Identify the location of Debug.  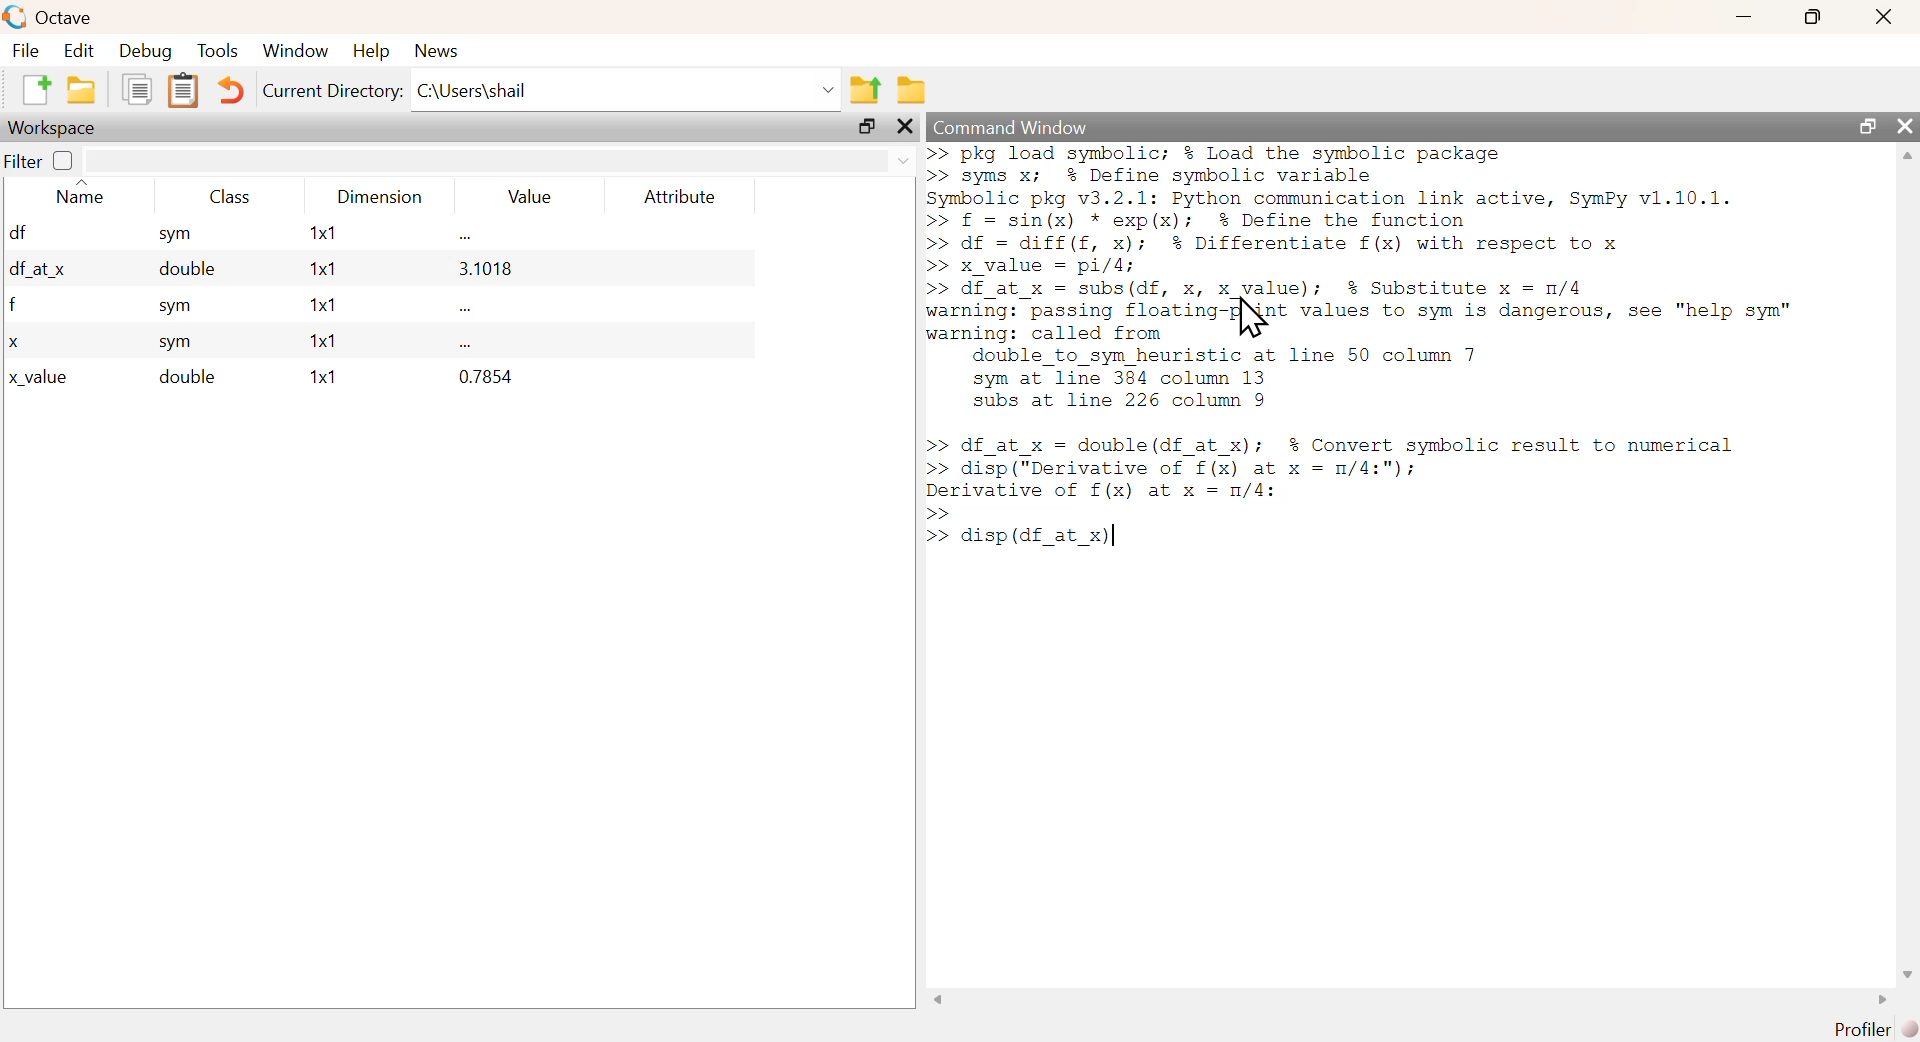
(144, 52).